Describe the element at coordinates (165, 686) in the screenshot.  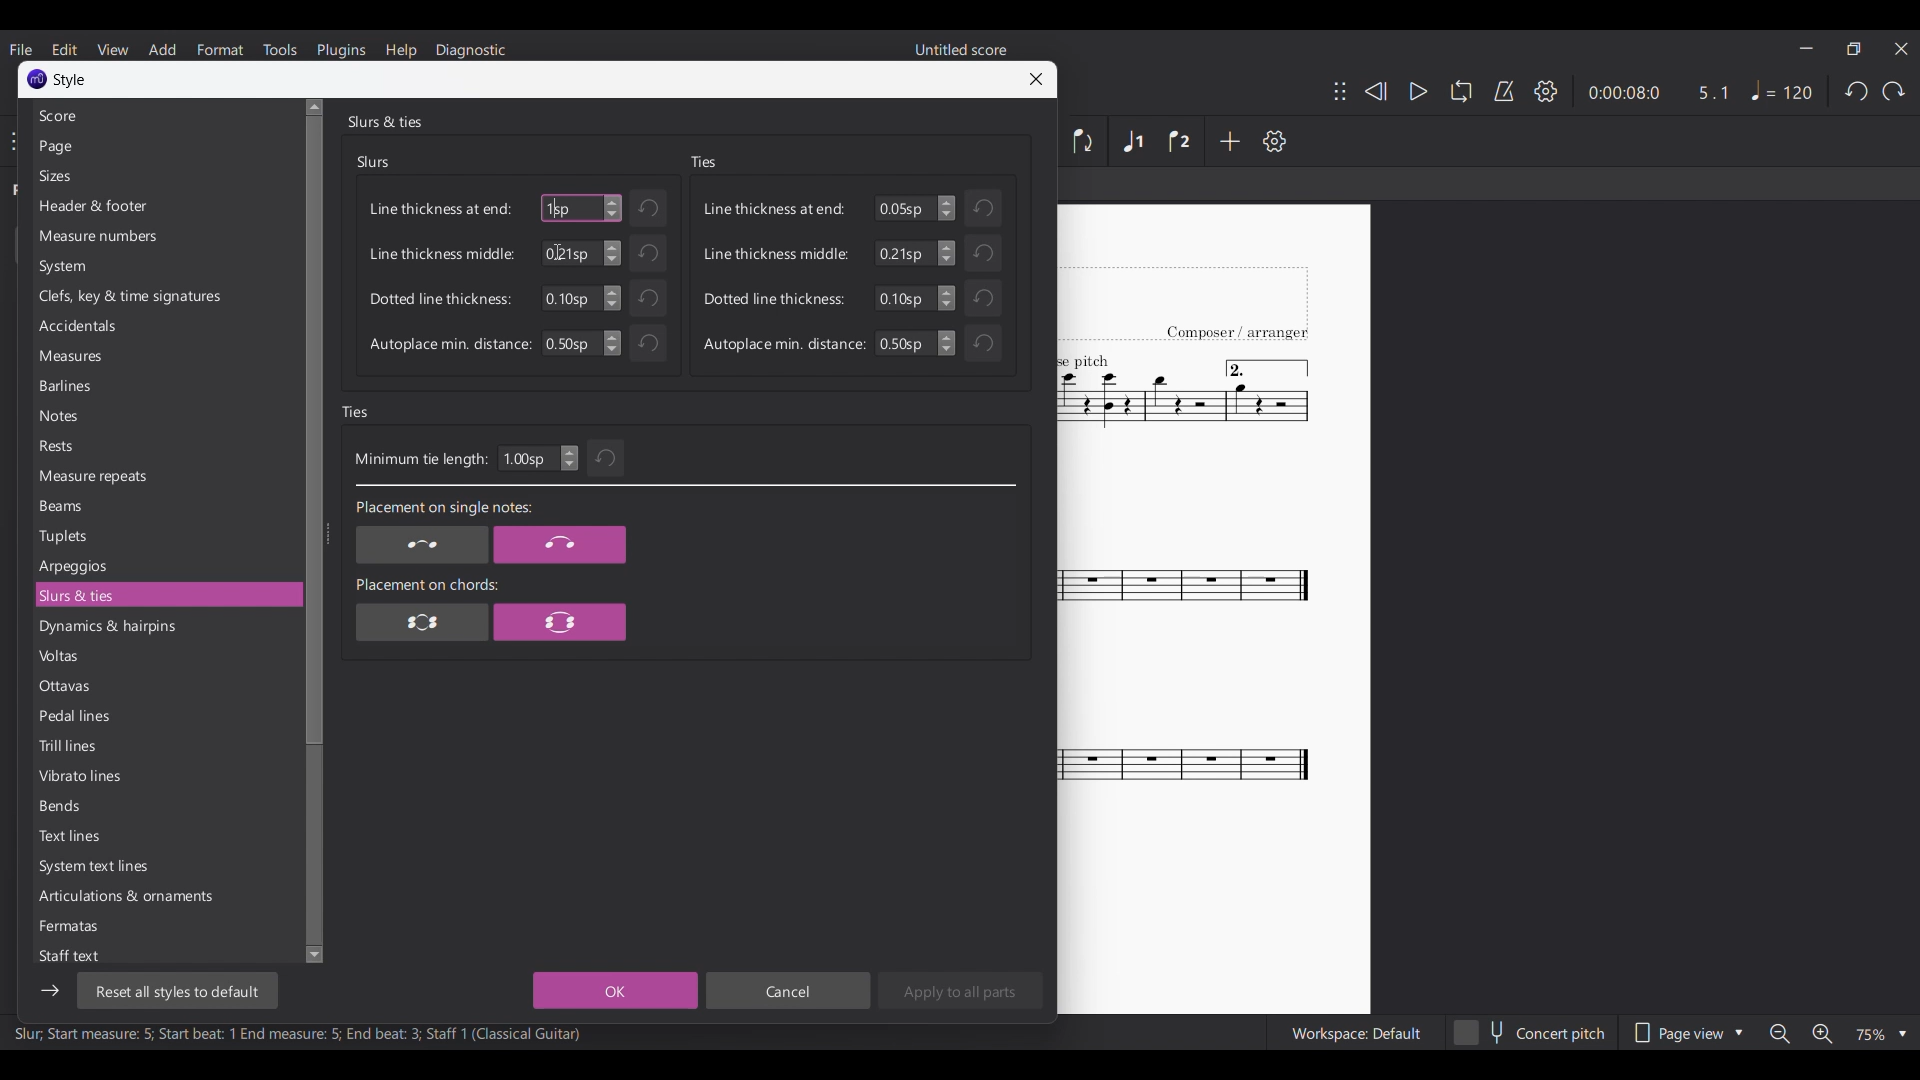
I see `Ottavas` at that location.